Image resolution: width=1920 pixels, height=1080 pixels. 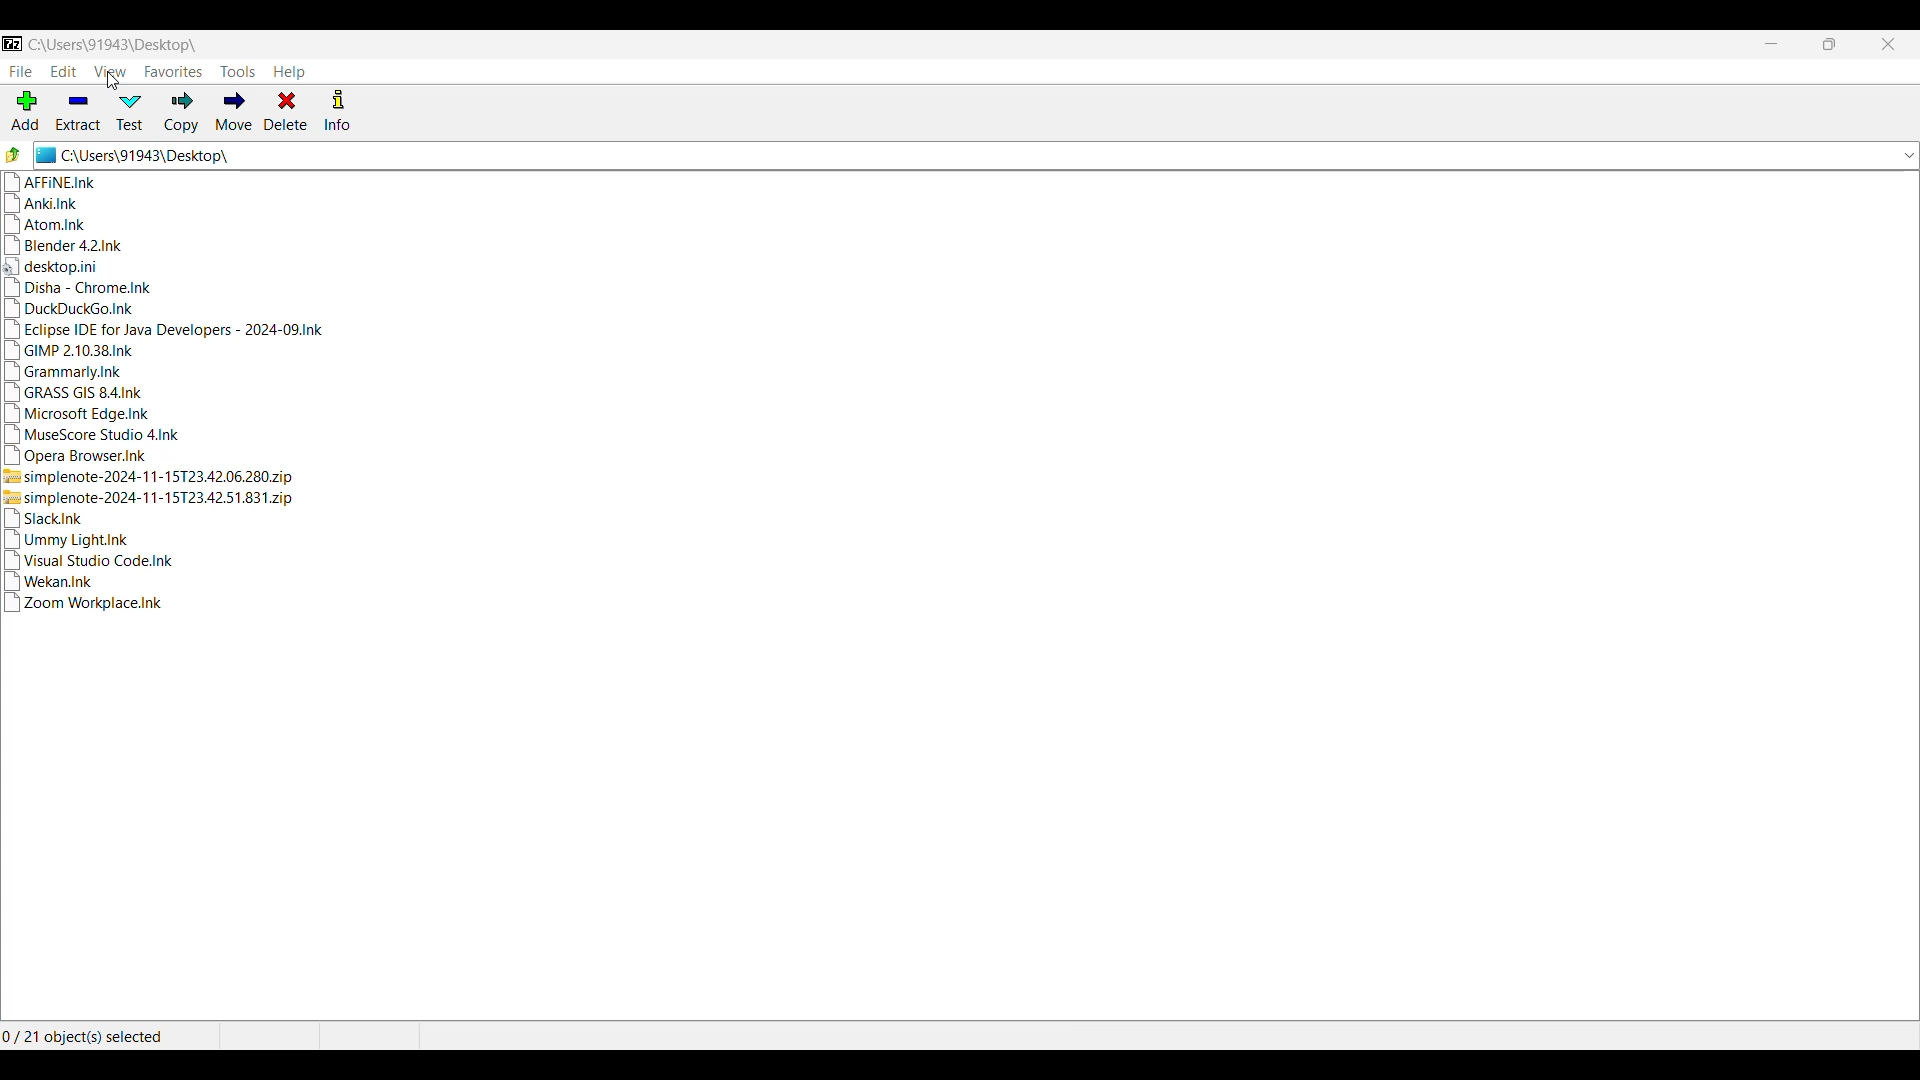 What do you see at coordinates (50, 519) in the screenshot?
I see `Slack.Ink` at bounding box center [50, 519].